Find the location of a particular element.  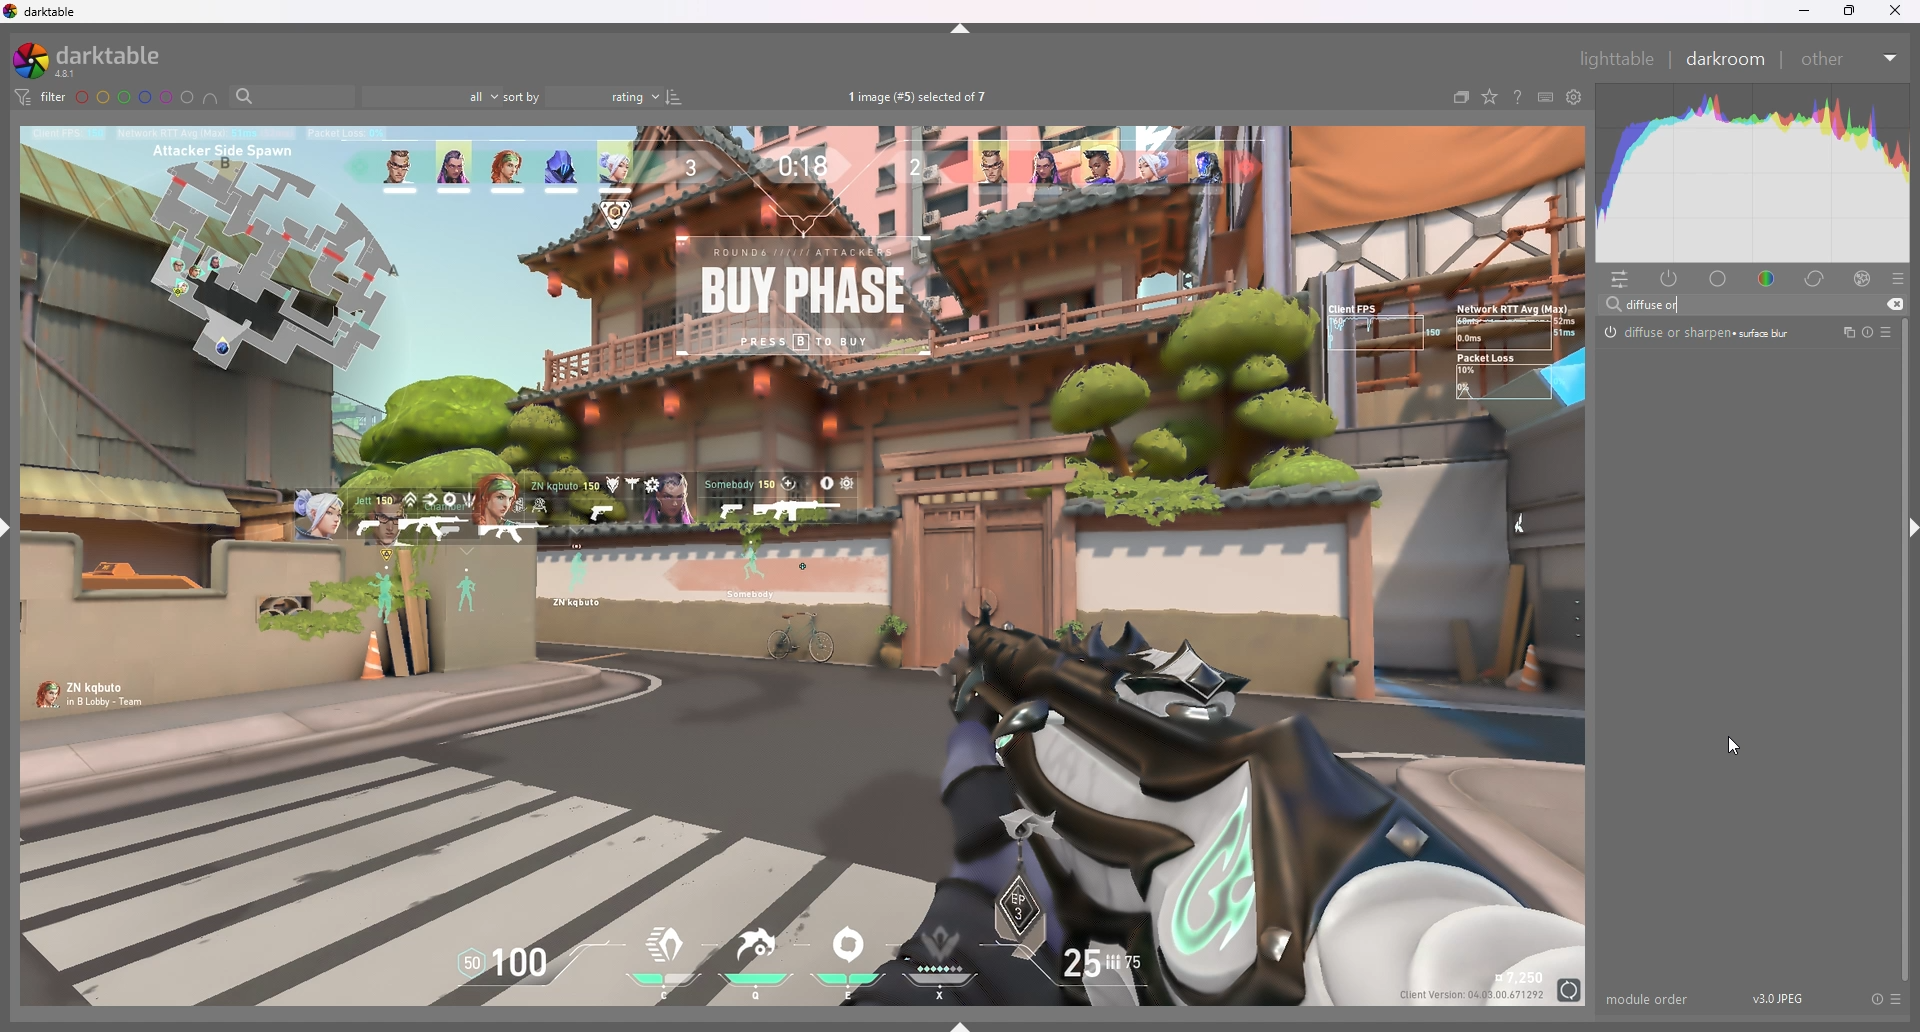

hide is located at coordinates (1908, 530).